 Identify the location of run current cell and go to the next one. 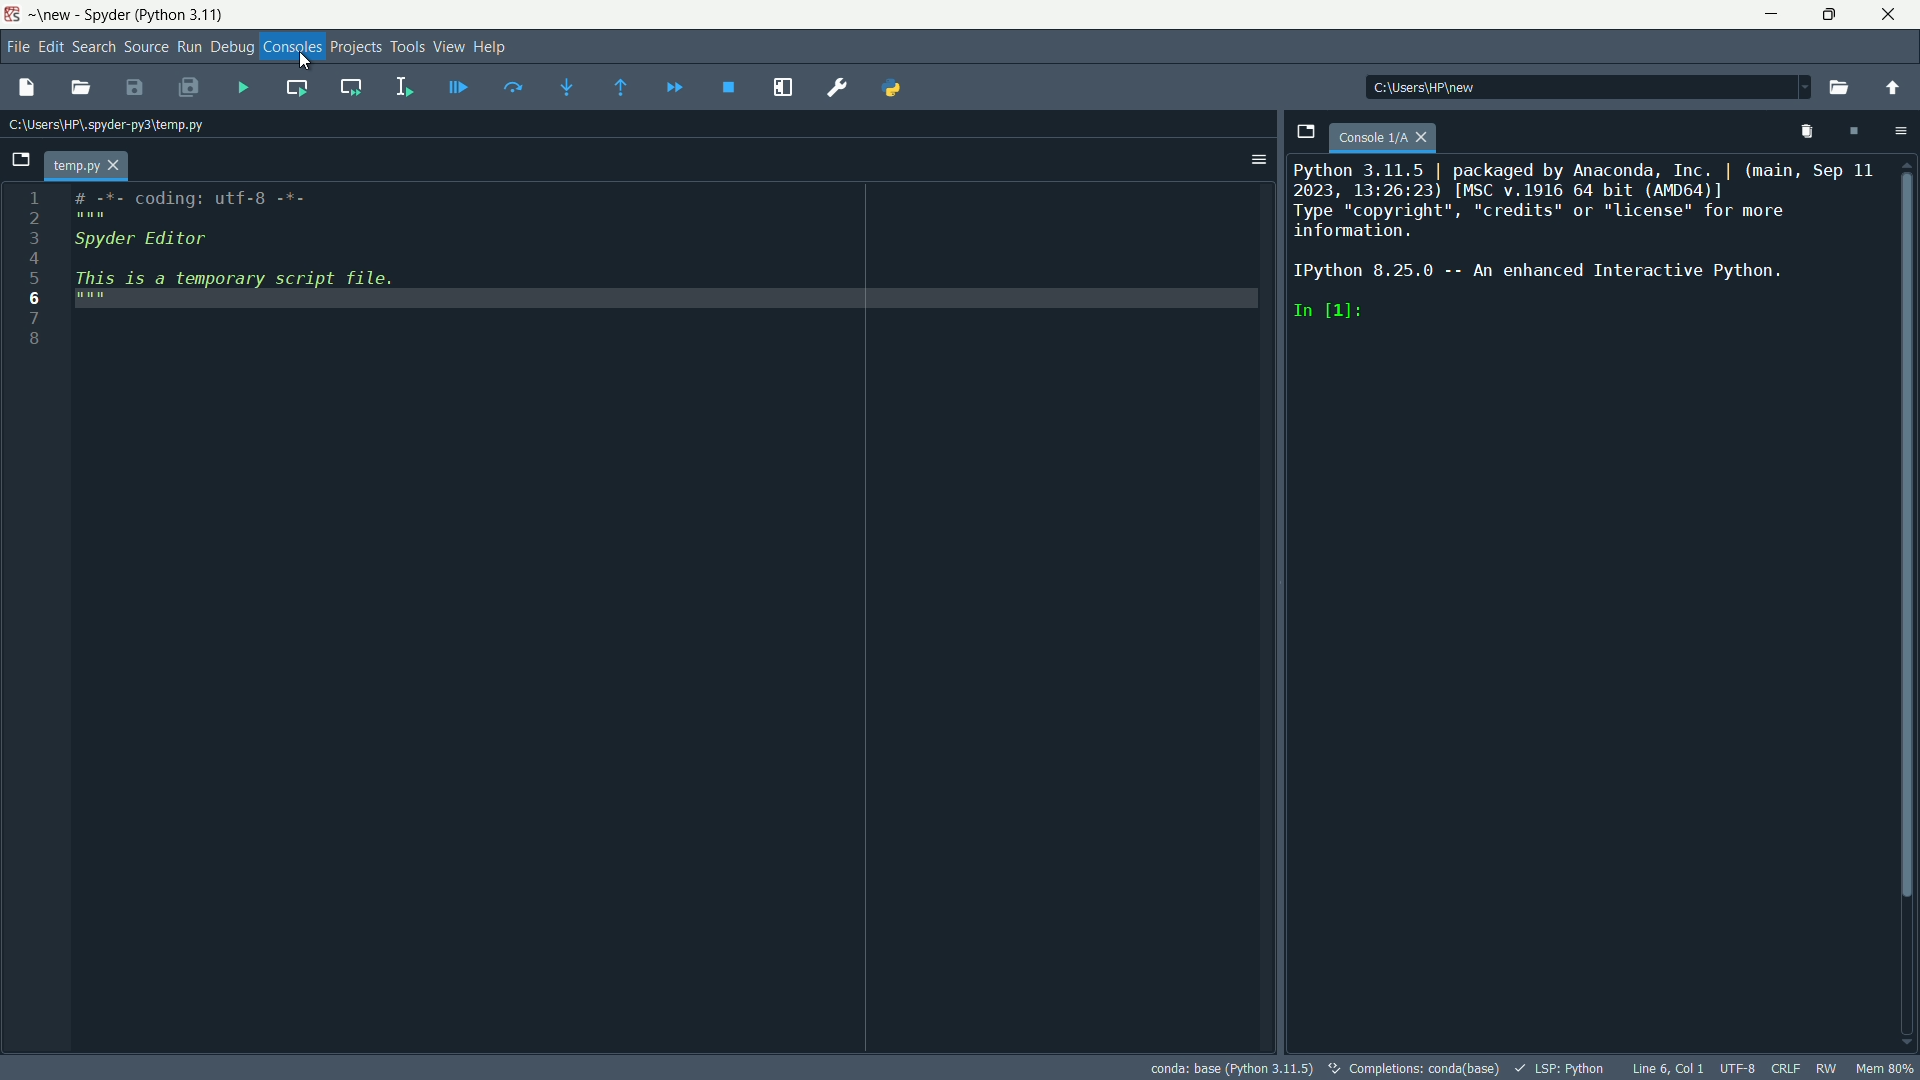
(350, 87).